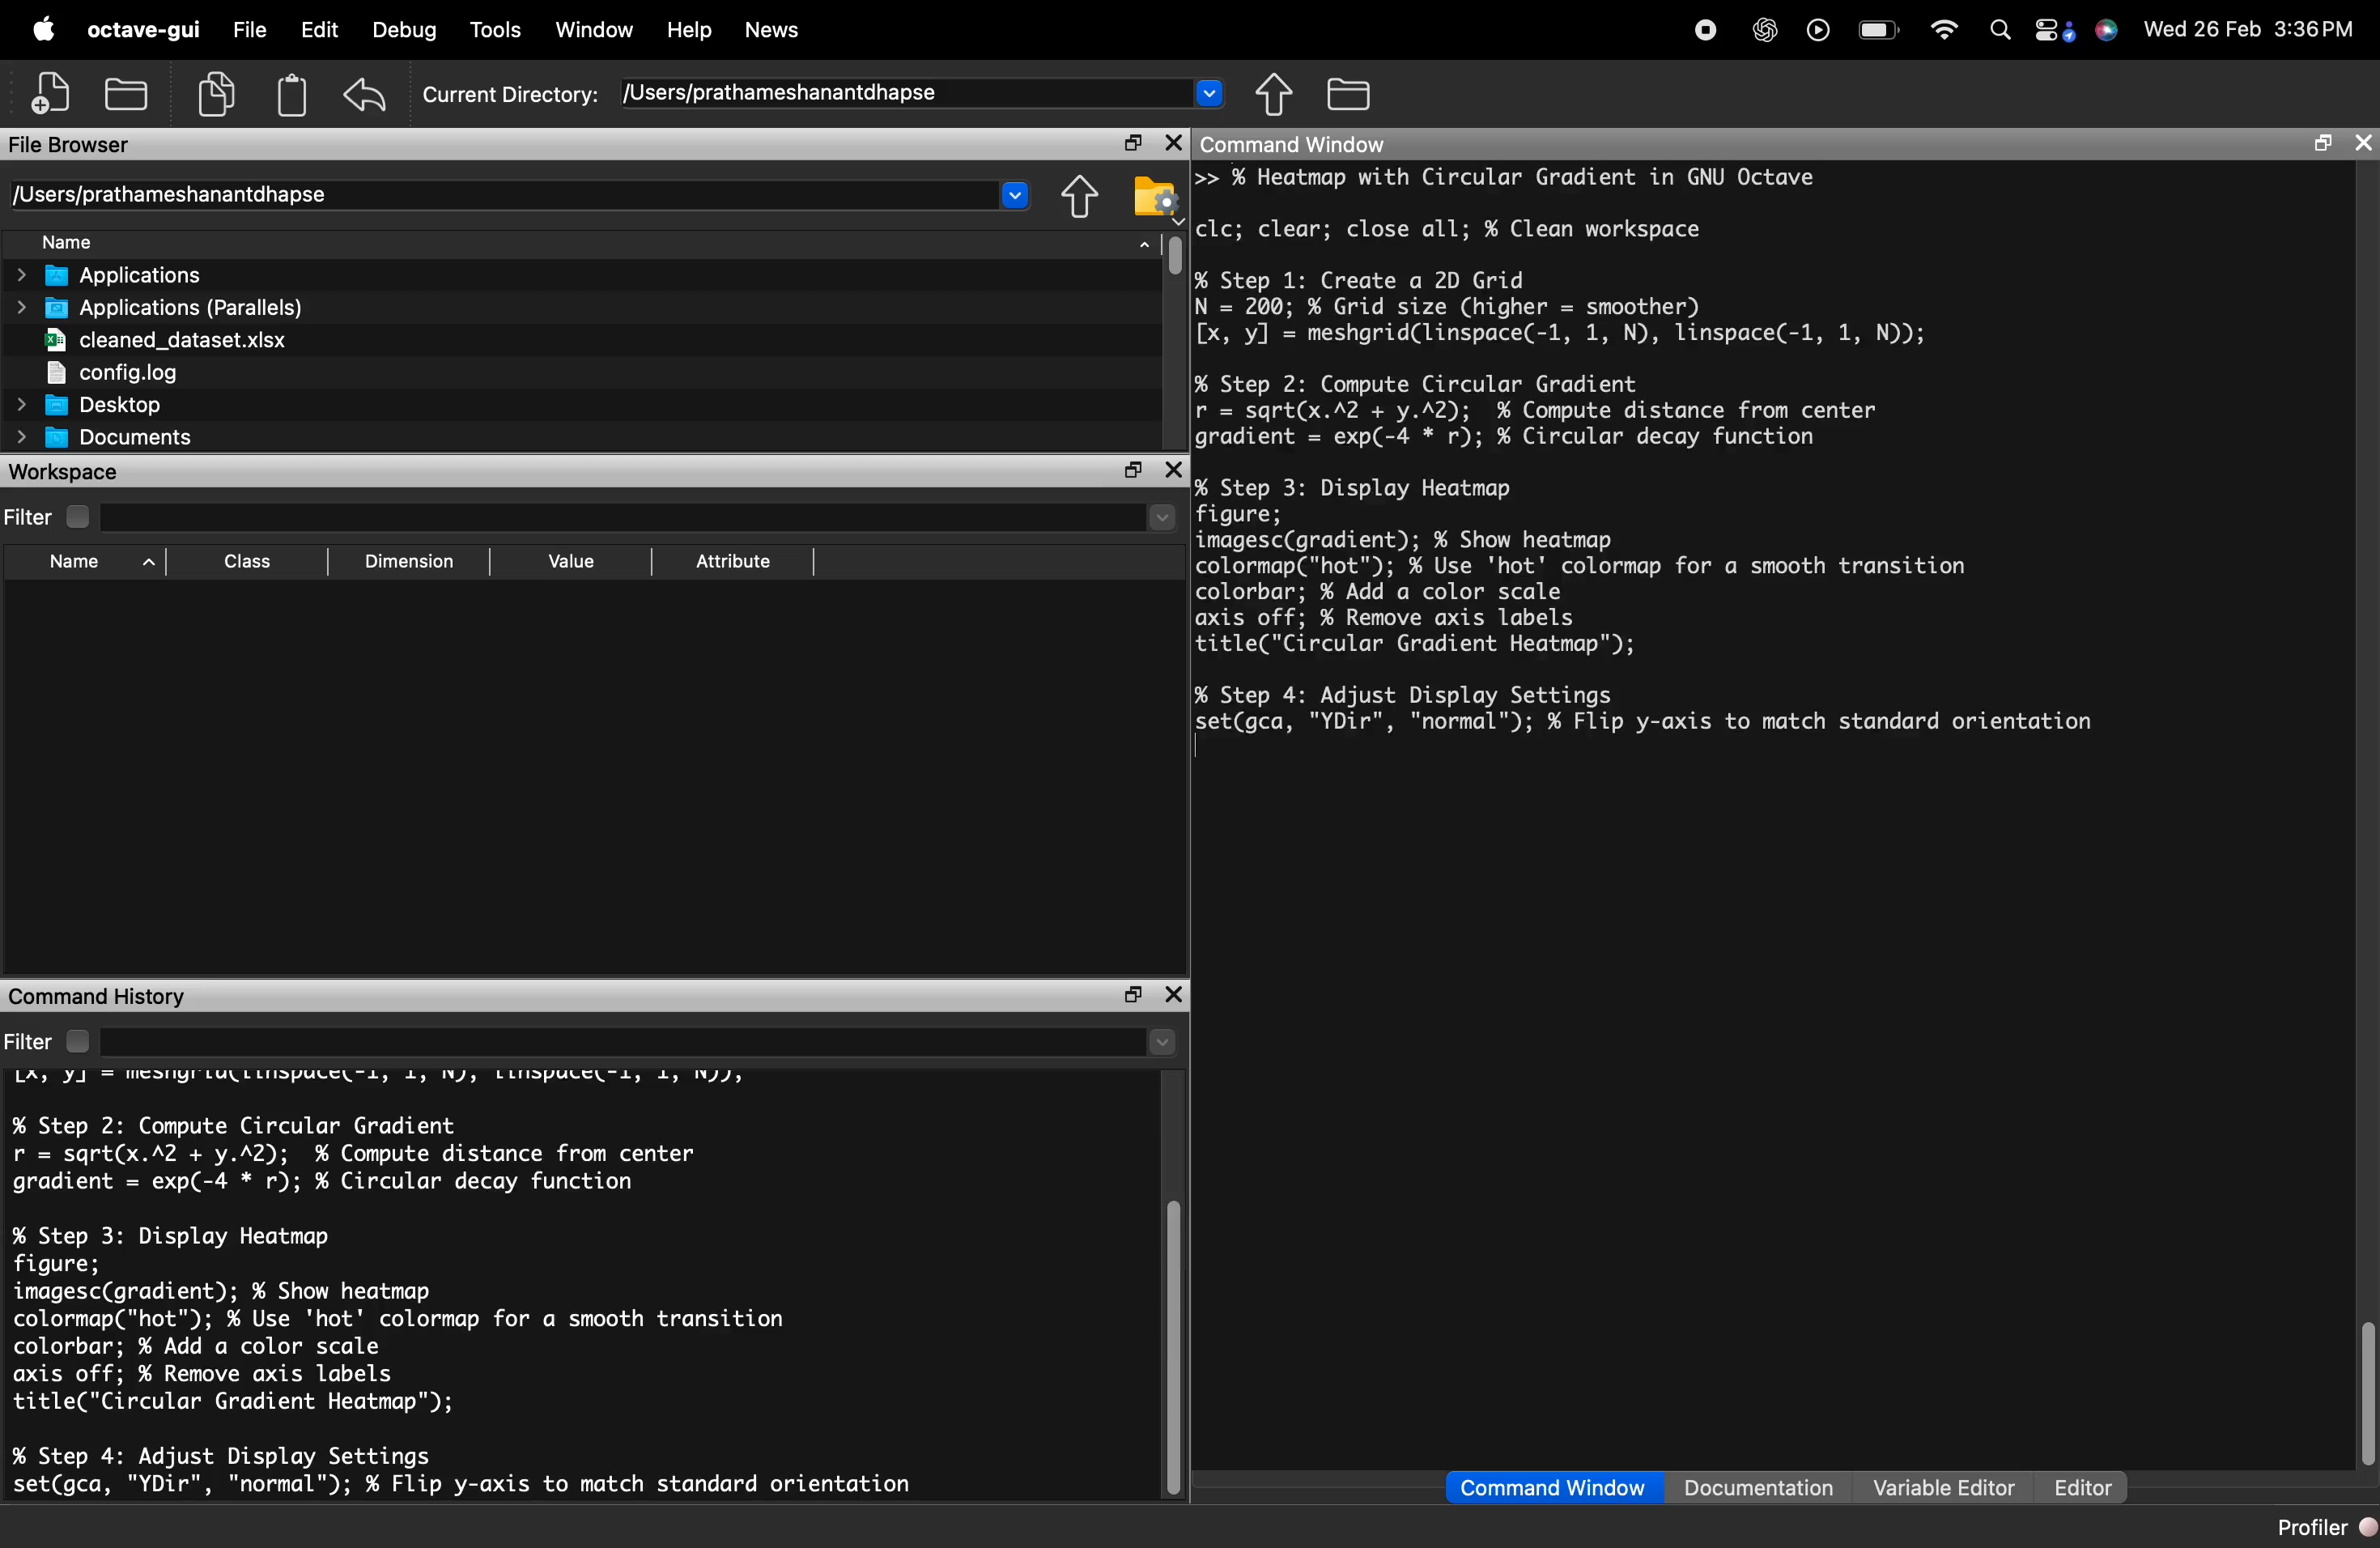 This screenshot has width=2380, height=1548. What do you see at coordinates (1171, 144) in the screenshot?
I see `close` at bounding box center [1171, 144].